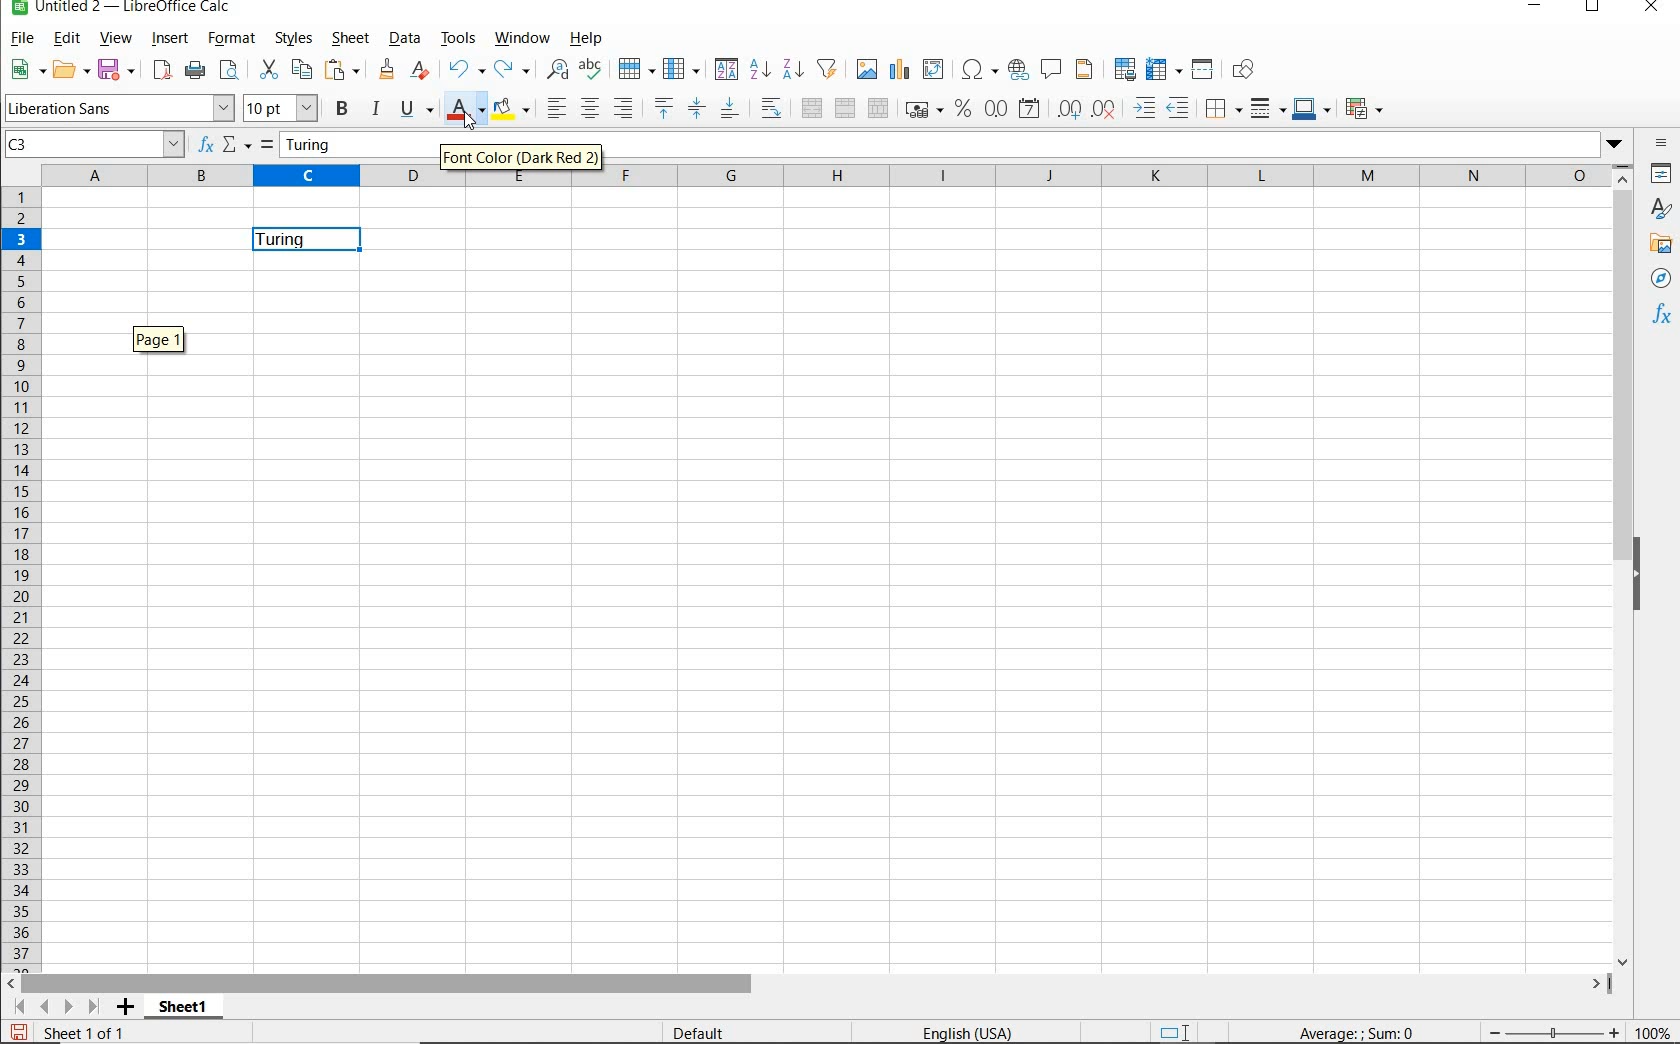  I want to click on FORMAT AS DATE, so click(1030, 107).